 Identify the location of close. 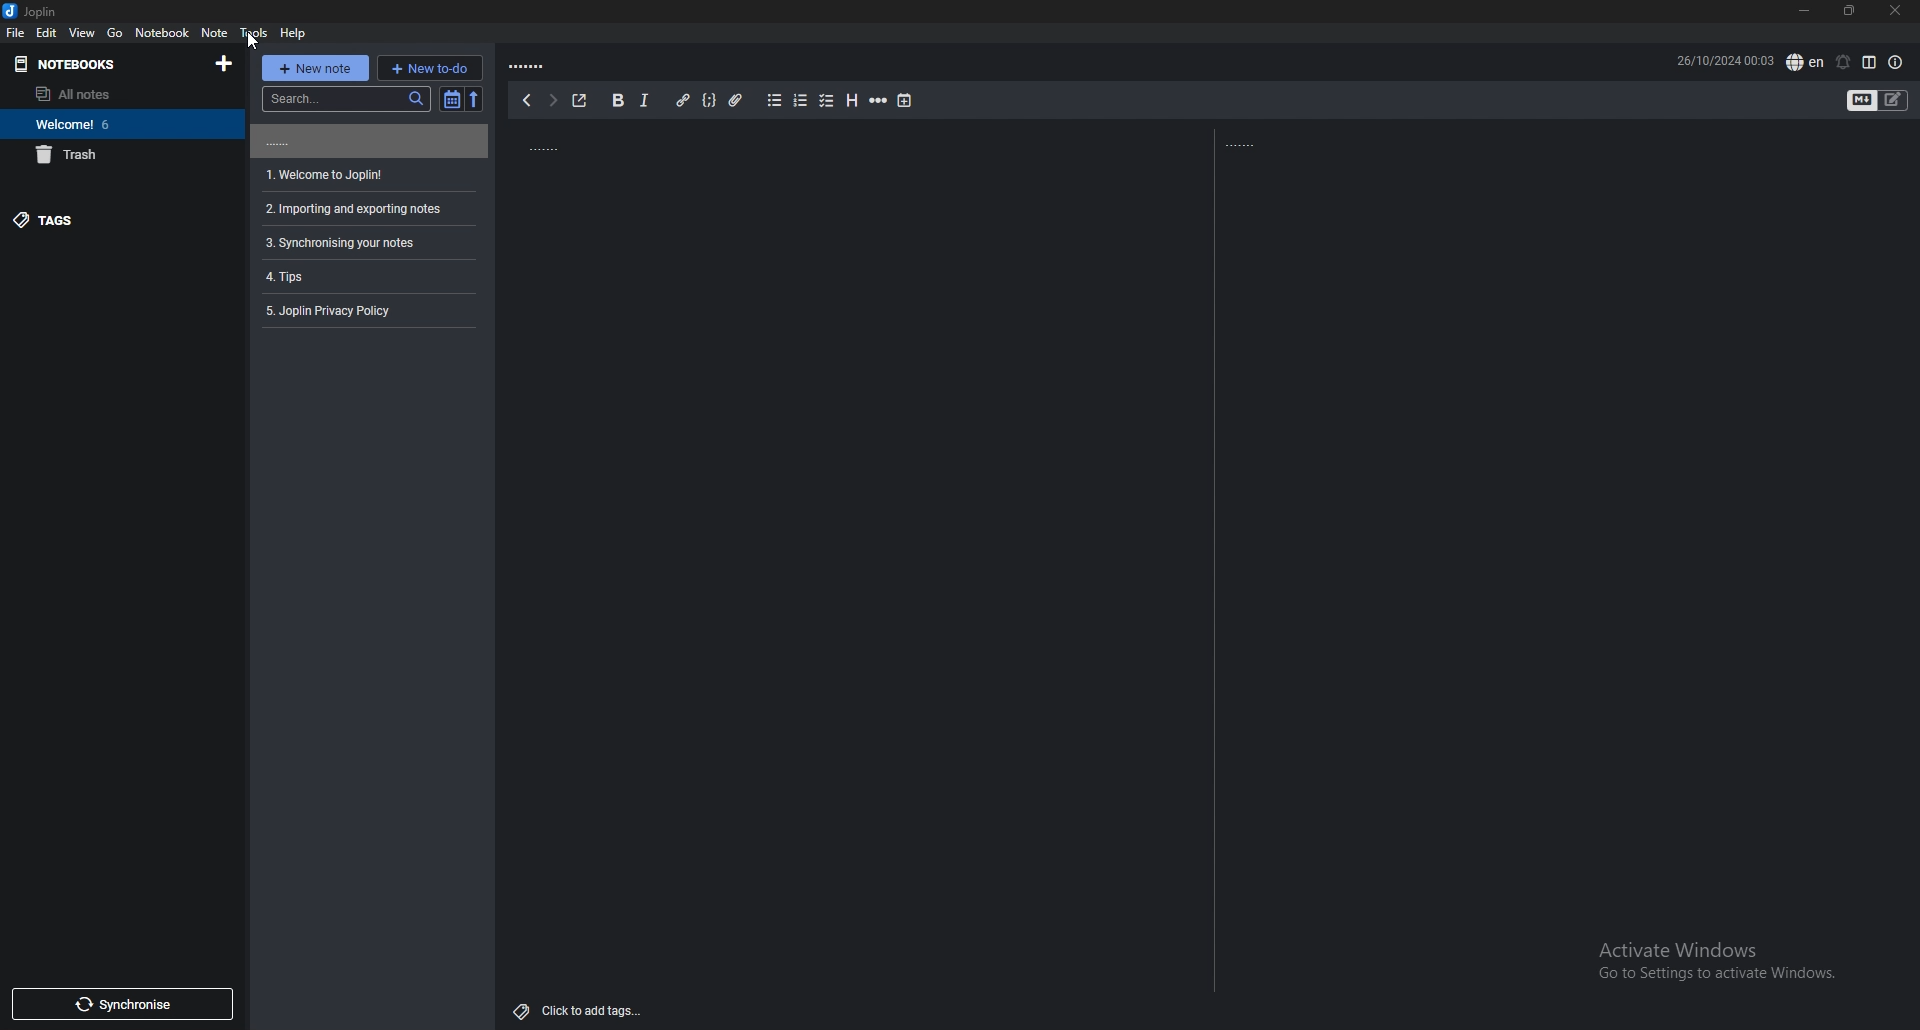
(1897, 10).